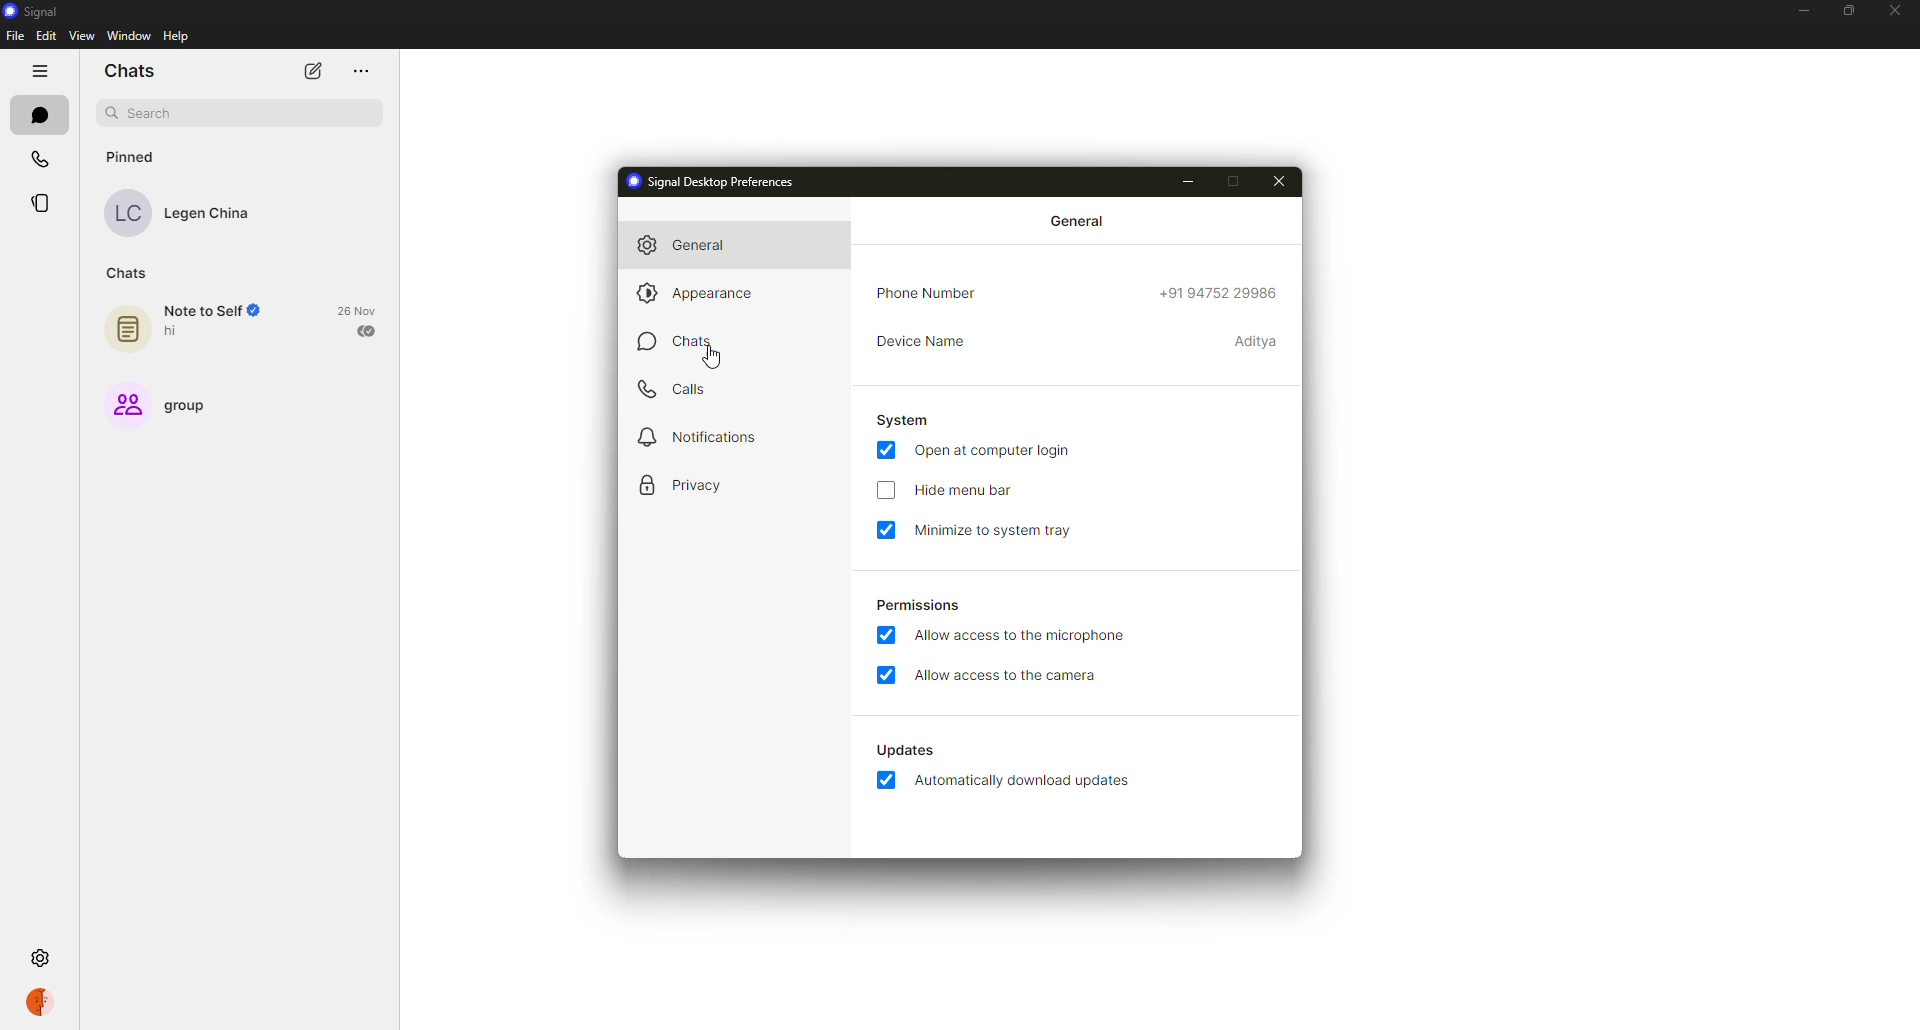 The width and height of the screenshot is (1920, 1030). What do you see at coordinates (968, 490) in the screenshot?
I see `hide menu bar` at bounding box center [968, 490].